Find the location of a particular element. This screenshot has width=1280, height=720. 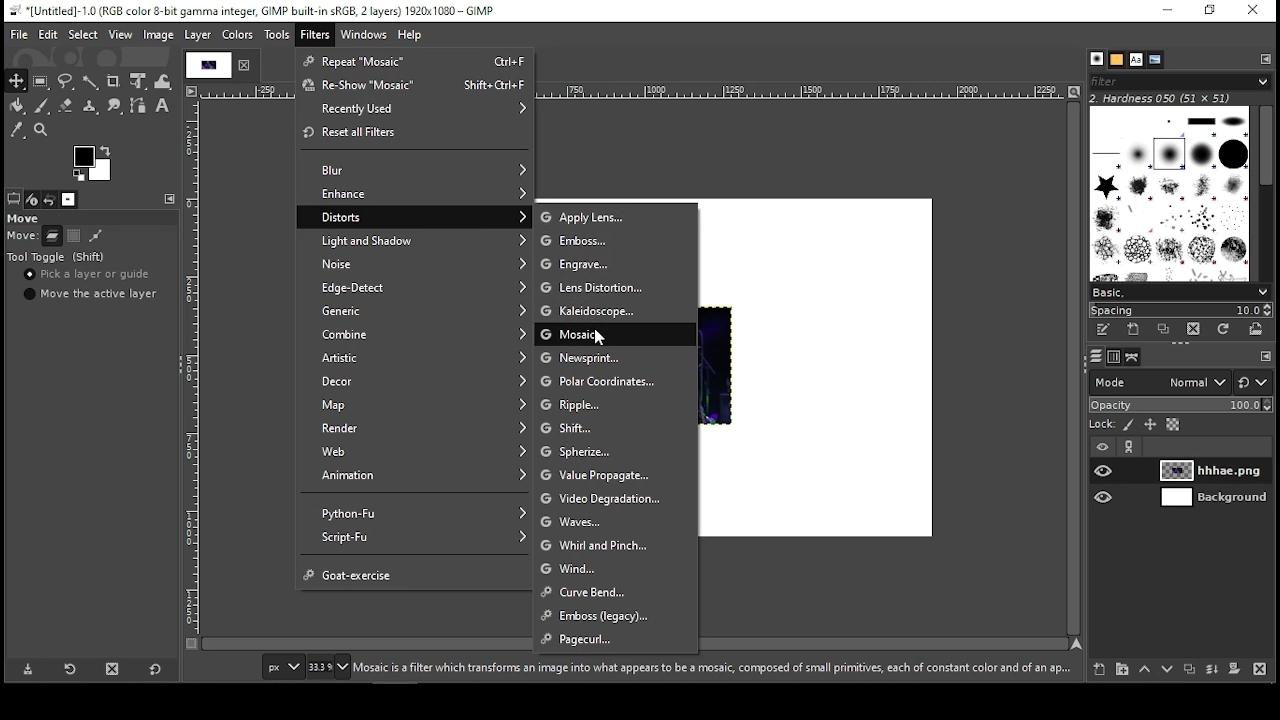

animation is located at coordinates (413, 476).